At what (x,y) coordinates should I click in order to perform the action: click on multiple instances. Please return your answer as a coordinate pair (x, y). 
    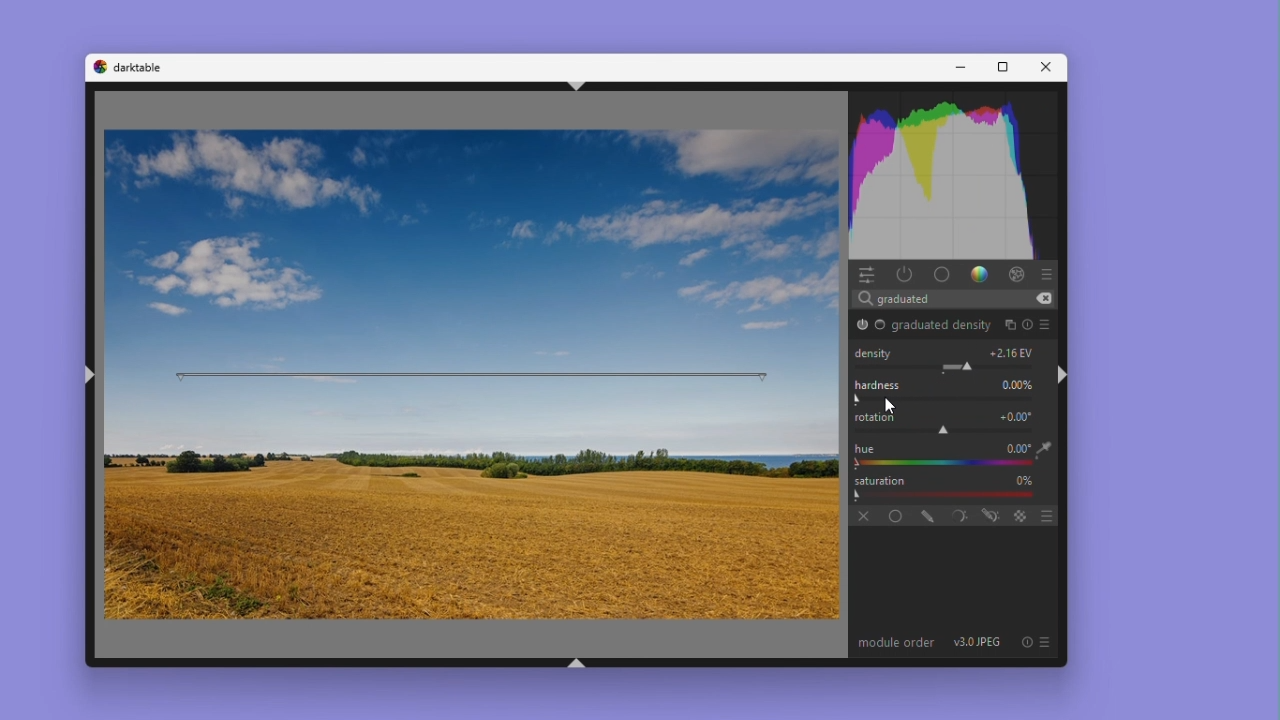
    Looking at the image, I should click on (1009, 323).